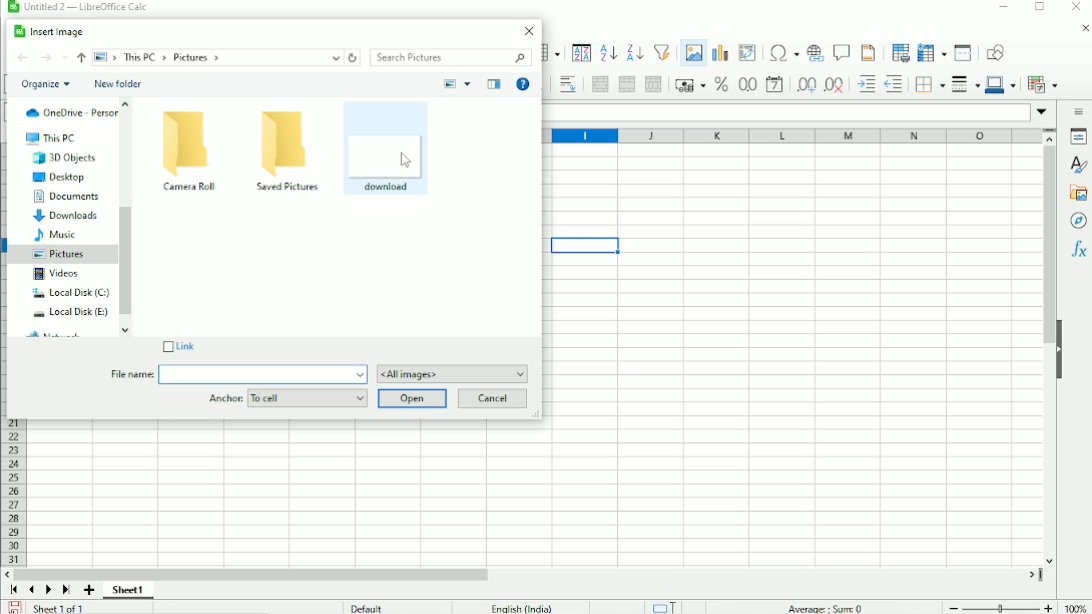 The width and height of the screenshot is (1092, 614). What do you see at coordinates (222, 397) in the screenshot?
I see `Anchor` at bounding box center [222, 397].